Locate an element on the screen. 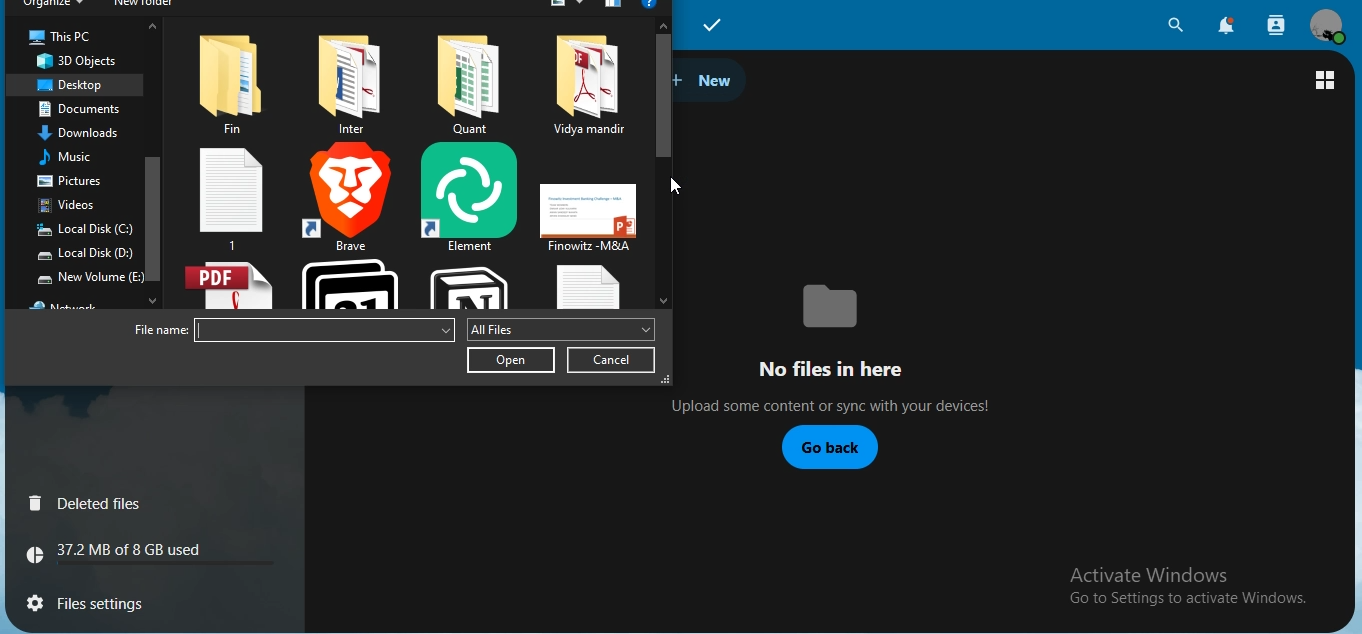 Image resolution: width=1362 pixels, height=634 pixels. music is located at coordinates (76, 156).